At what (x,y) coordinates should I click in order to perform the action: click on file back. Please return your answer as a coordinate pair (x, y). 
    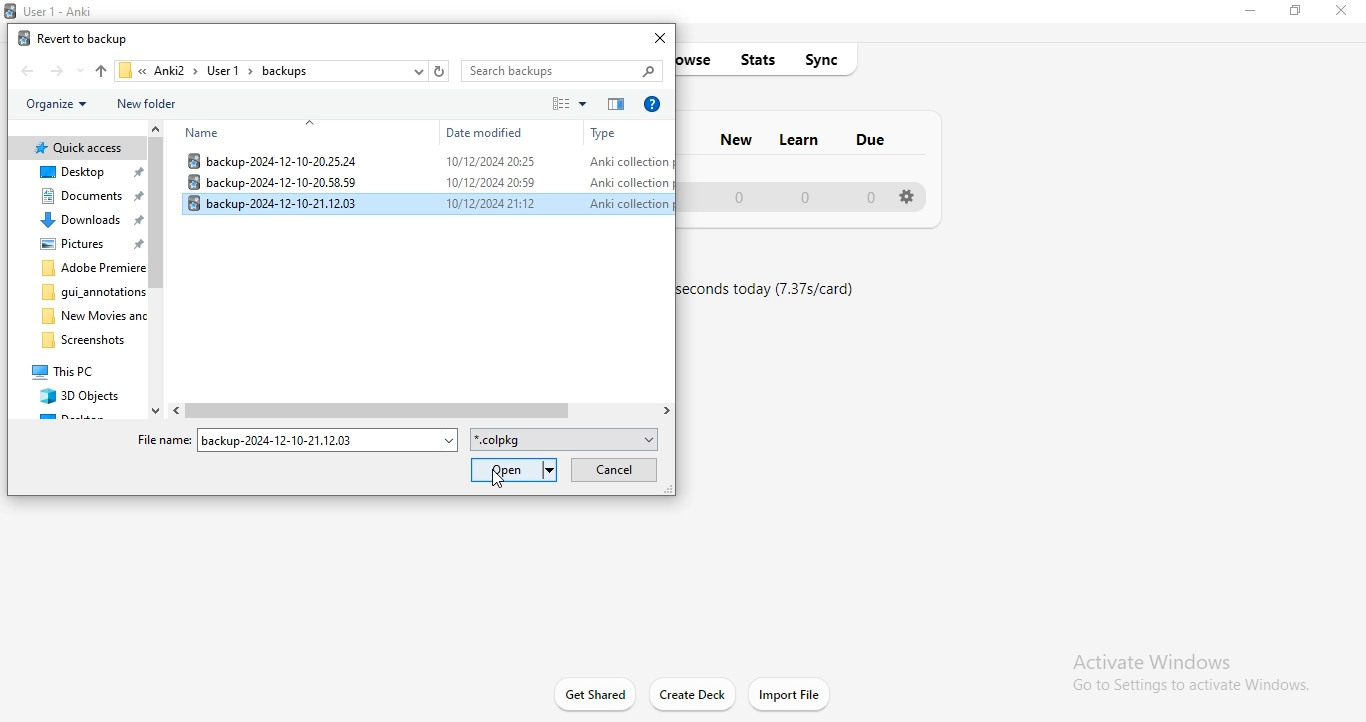
    Looking at the image, I should click on (28, 70).